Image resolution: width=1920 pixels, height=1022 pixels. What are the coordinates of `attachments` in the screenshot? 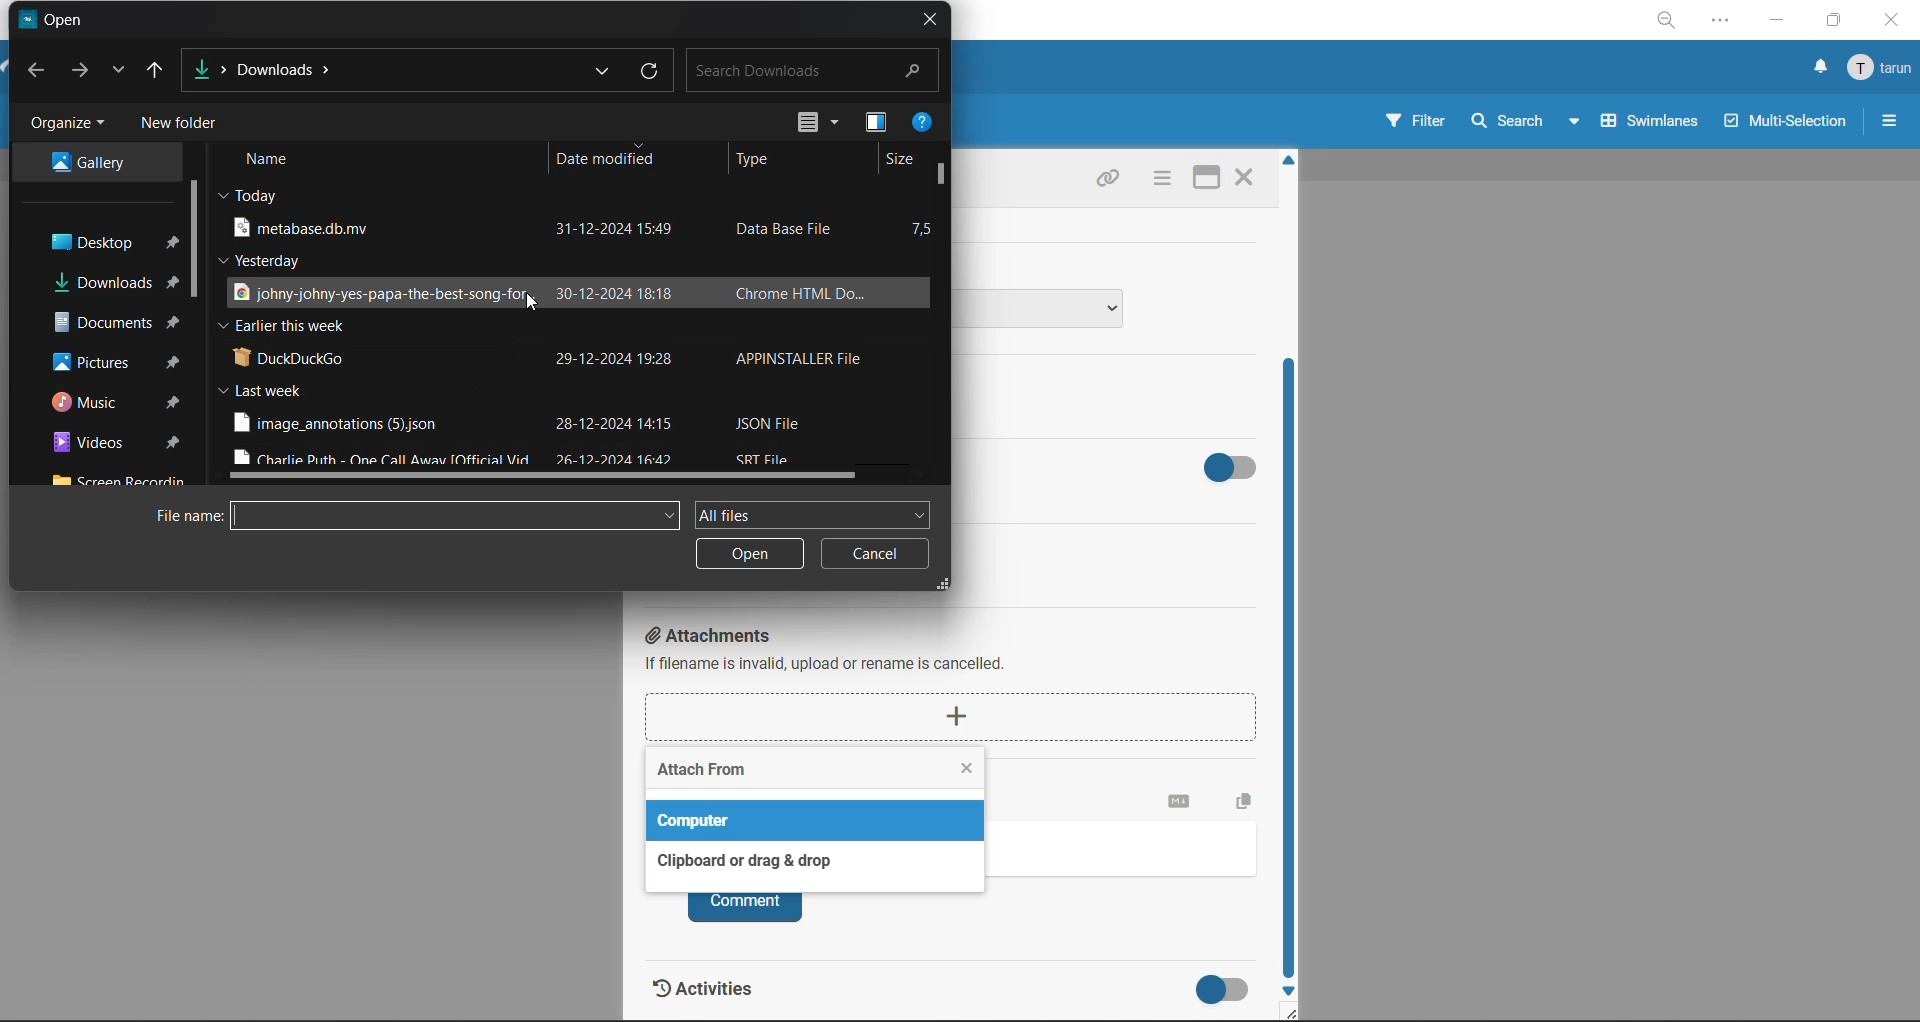 It's located at (960, 685).